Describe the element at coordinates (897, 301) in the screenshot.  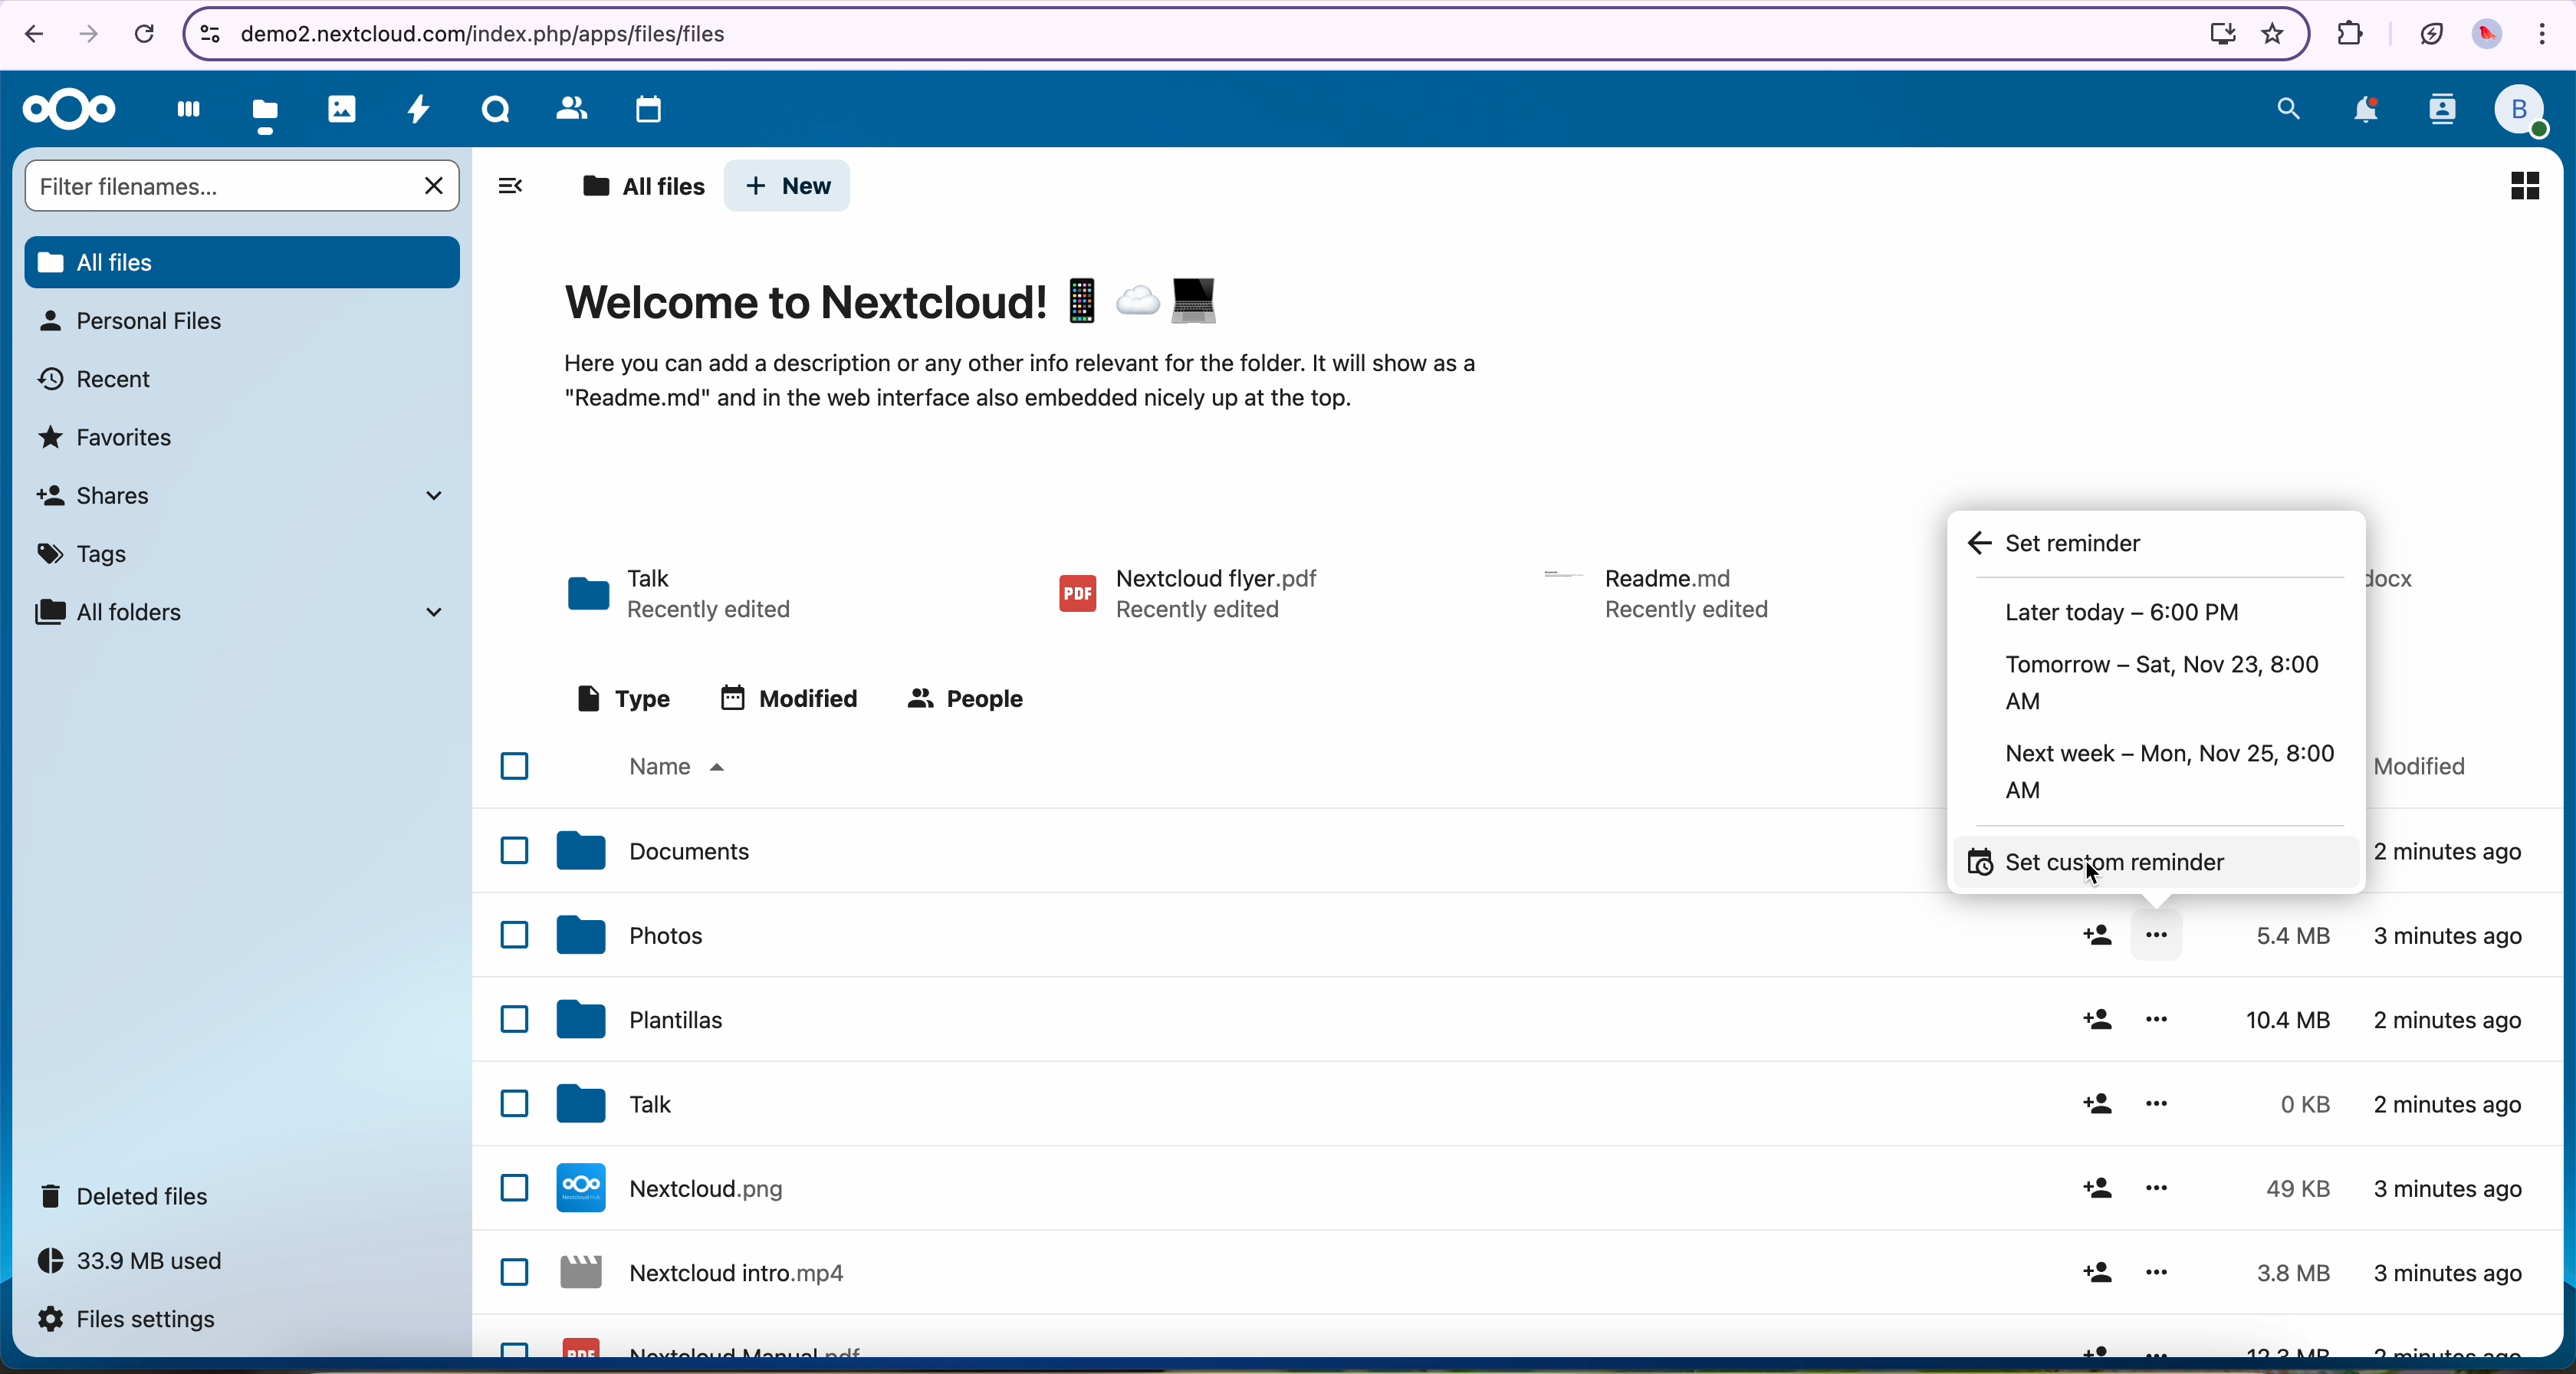
I see `Welcome to Nextcloud` at that location.